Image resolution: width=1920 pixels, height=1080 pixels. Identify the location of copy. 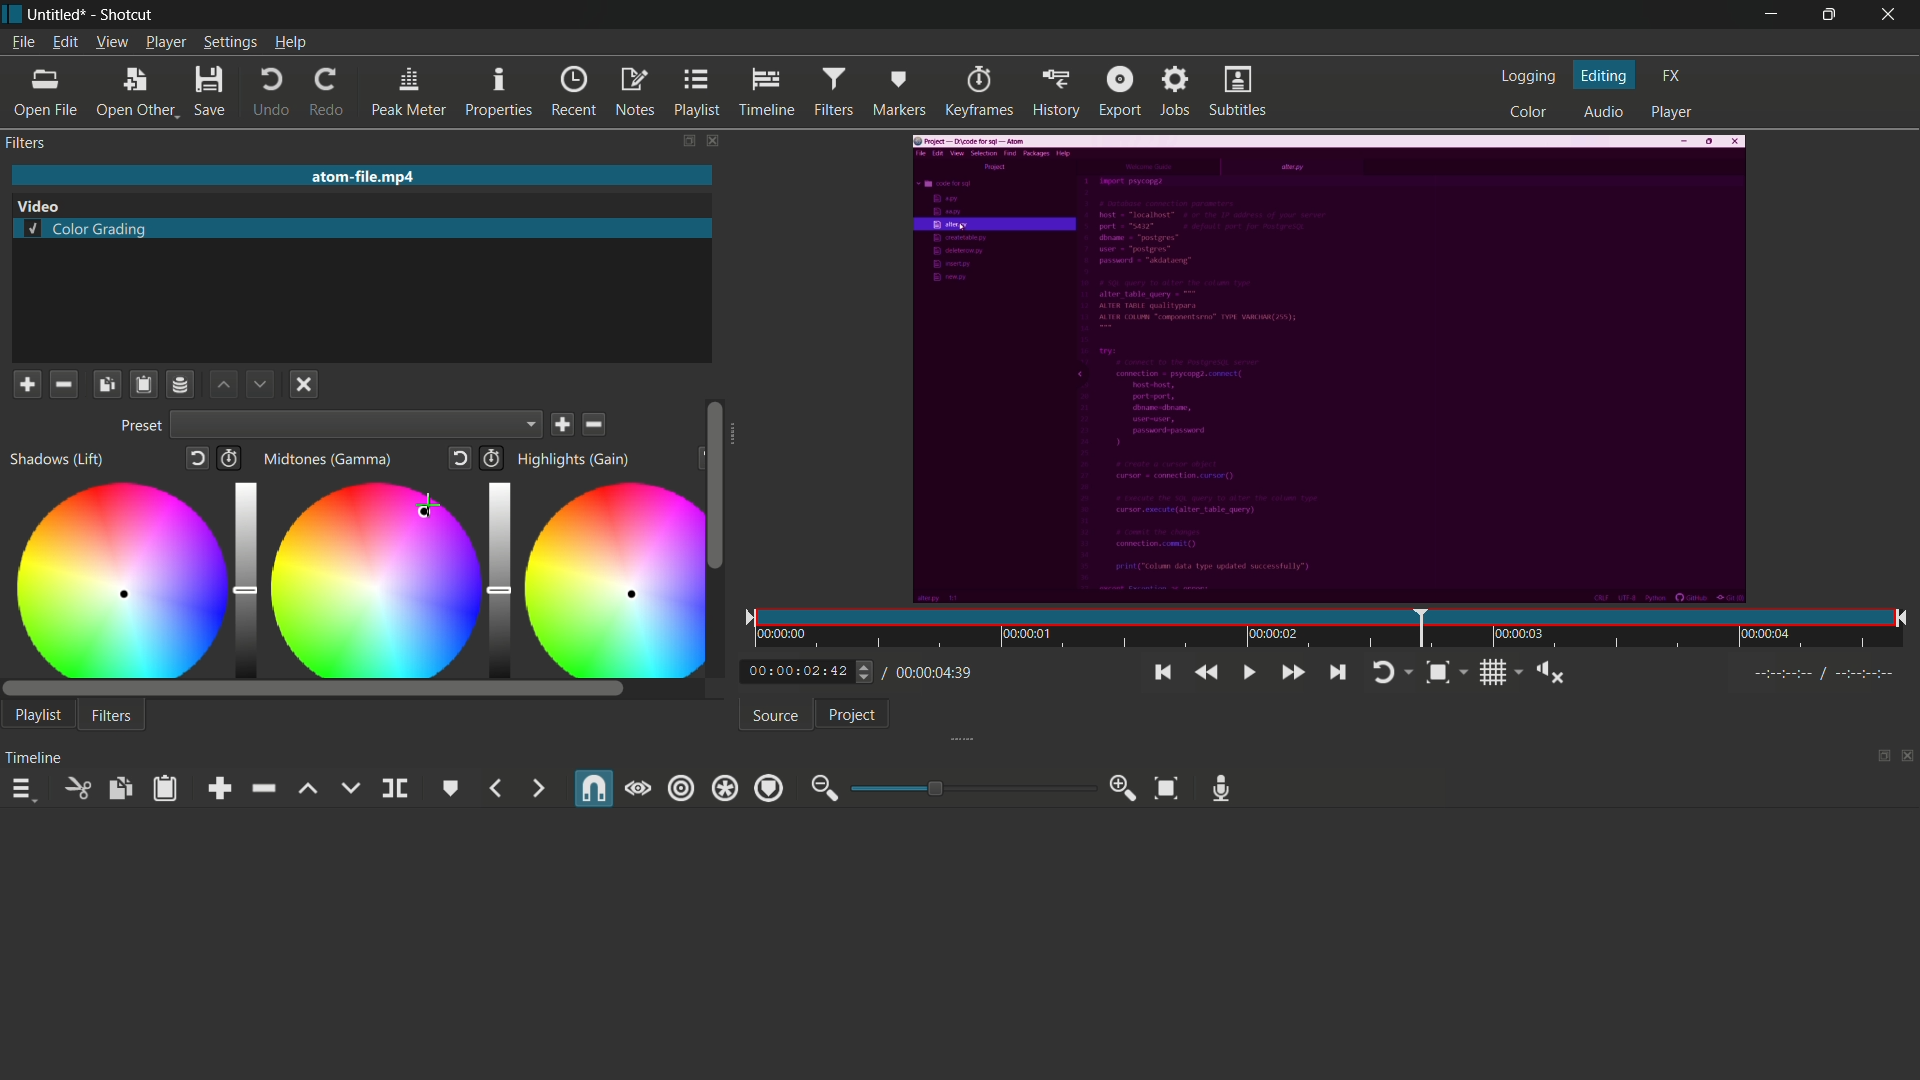
(119, 789).